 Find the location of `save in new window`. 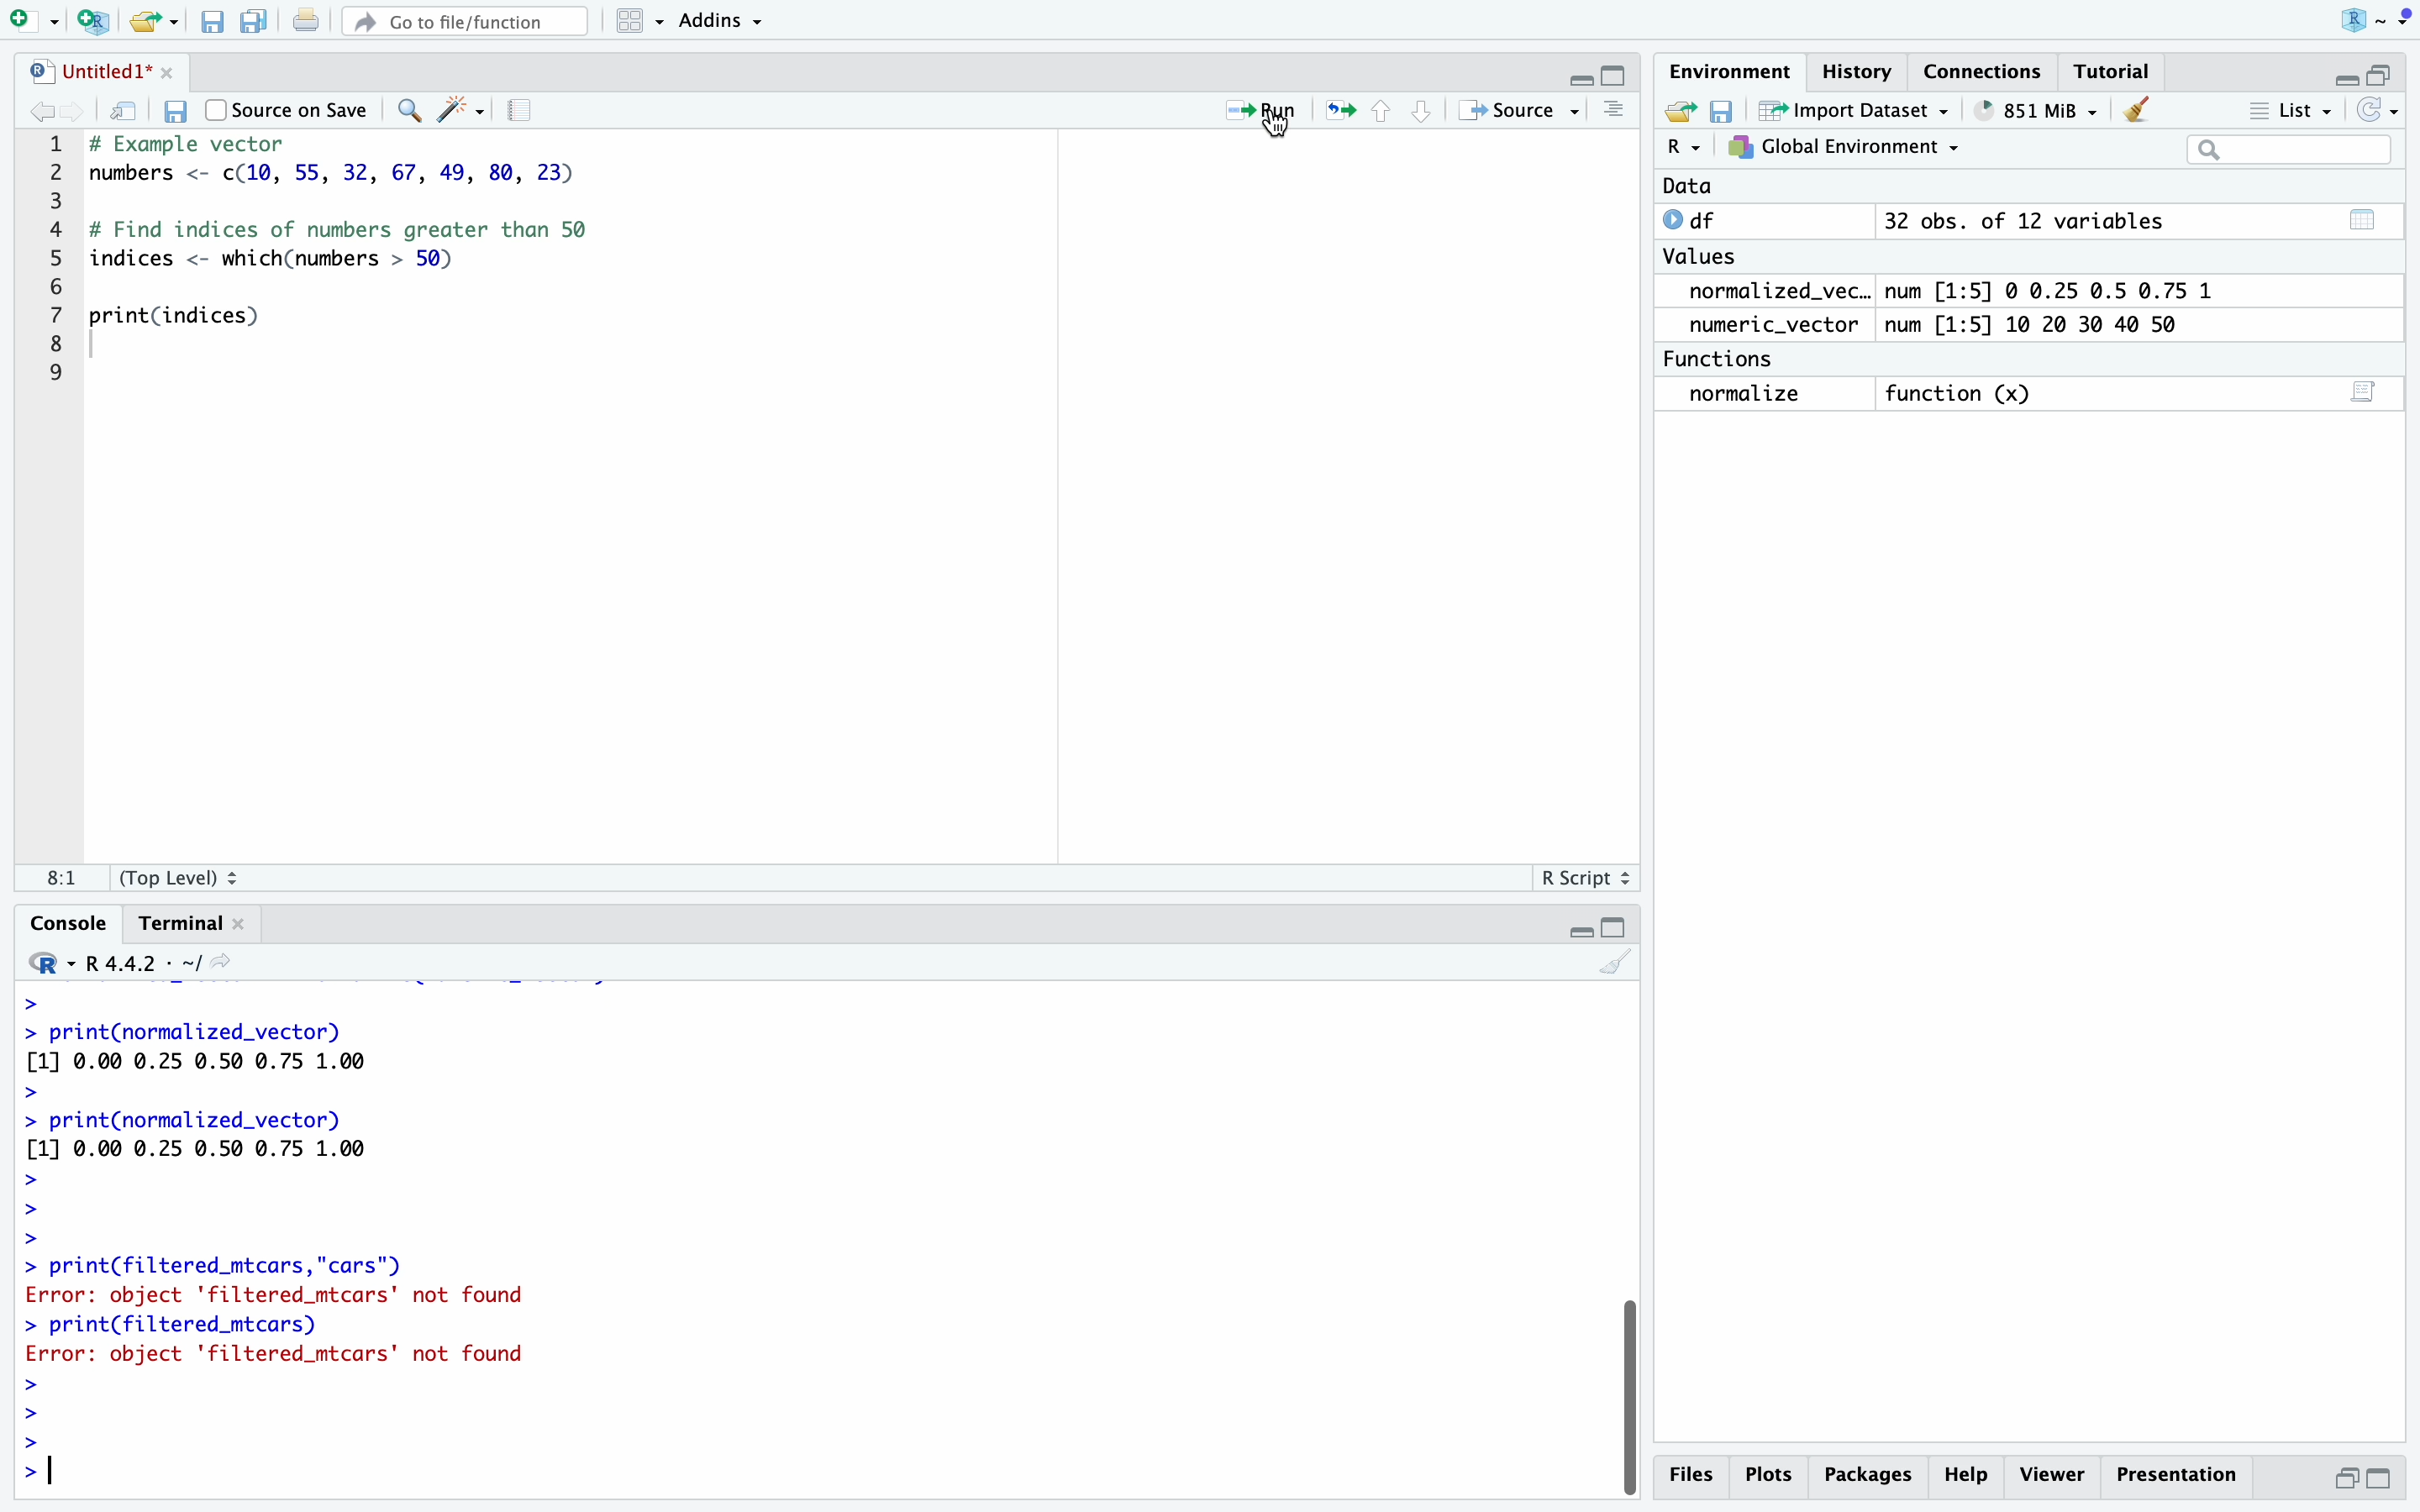

save in new window is located at coordinates (126, 111).